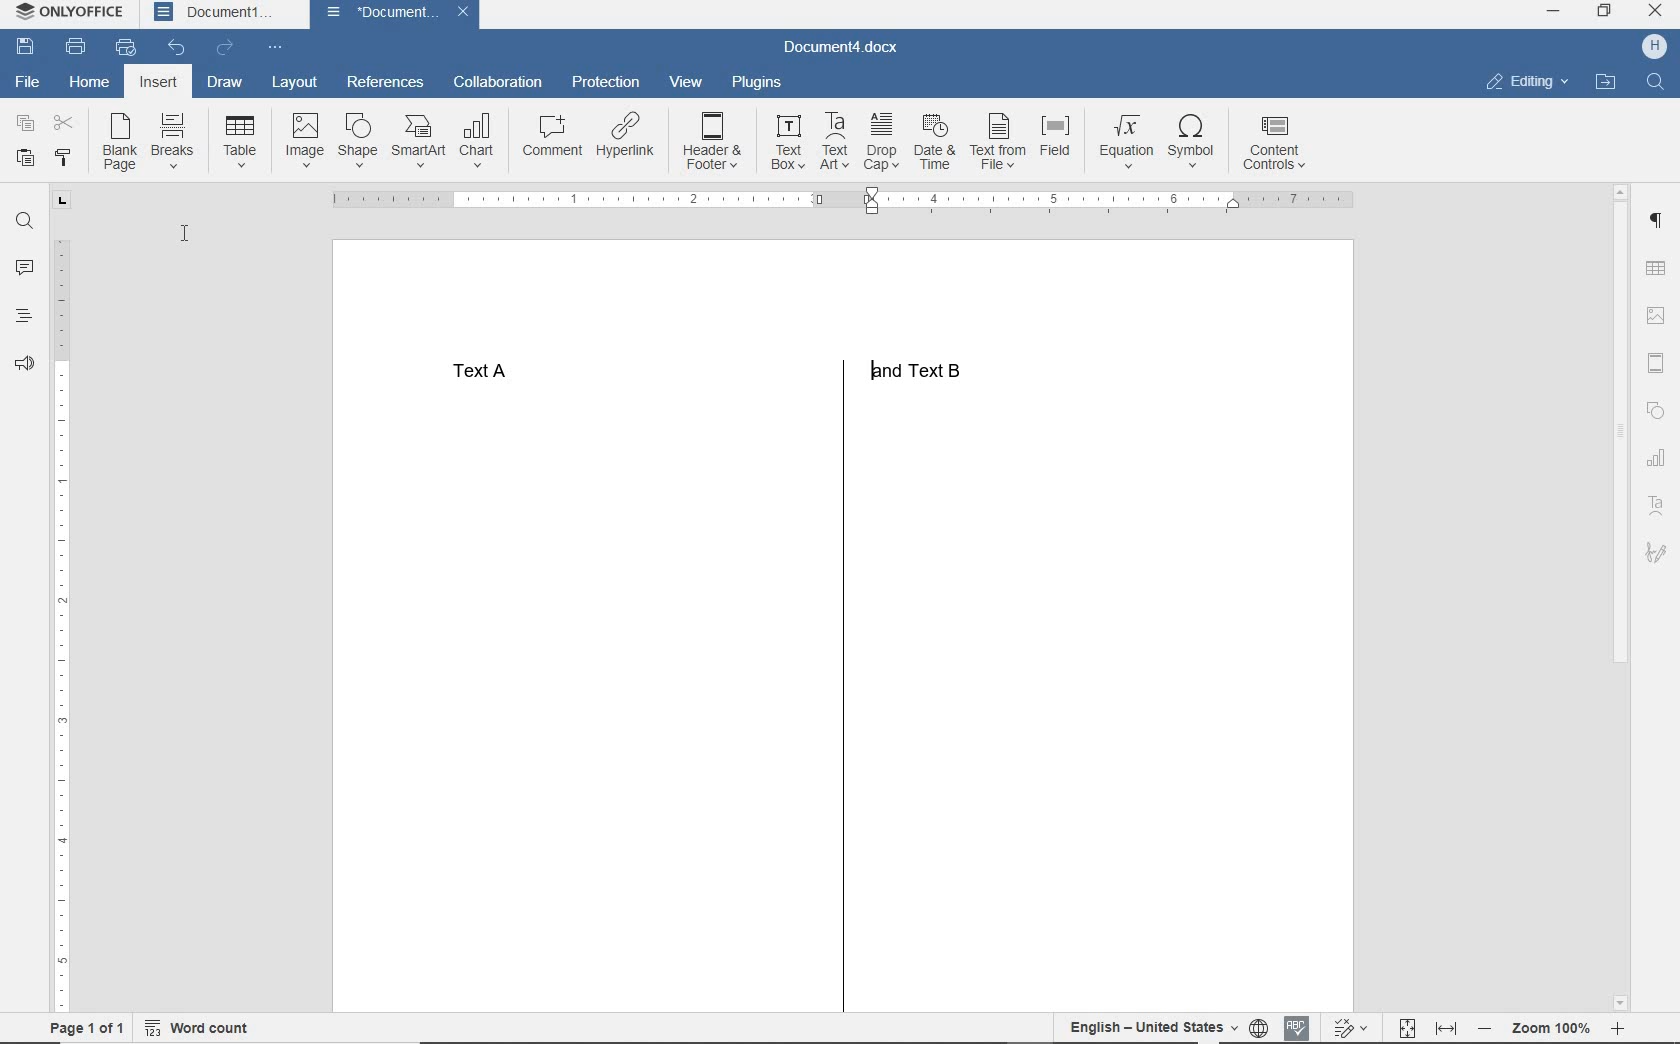  What do you see at coordinates (25, 265) in the screenshot?
I see `COMMENTS` at bounding box center [25, 265].